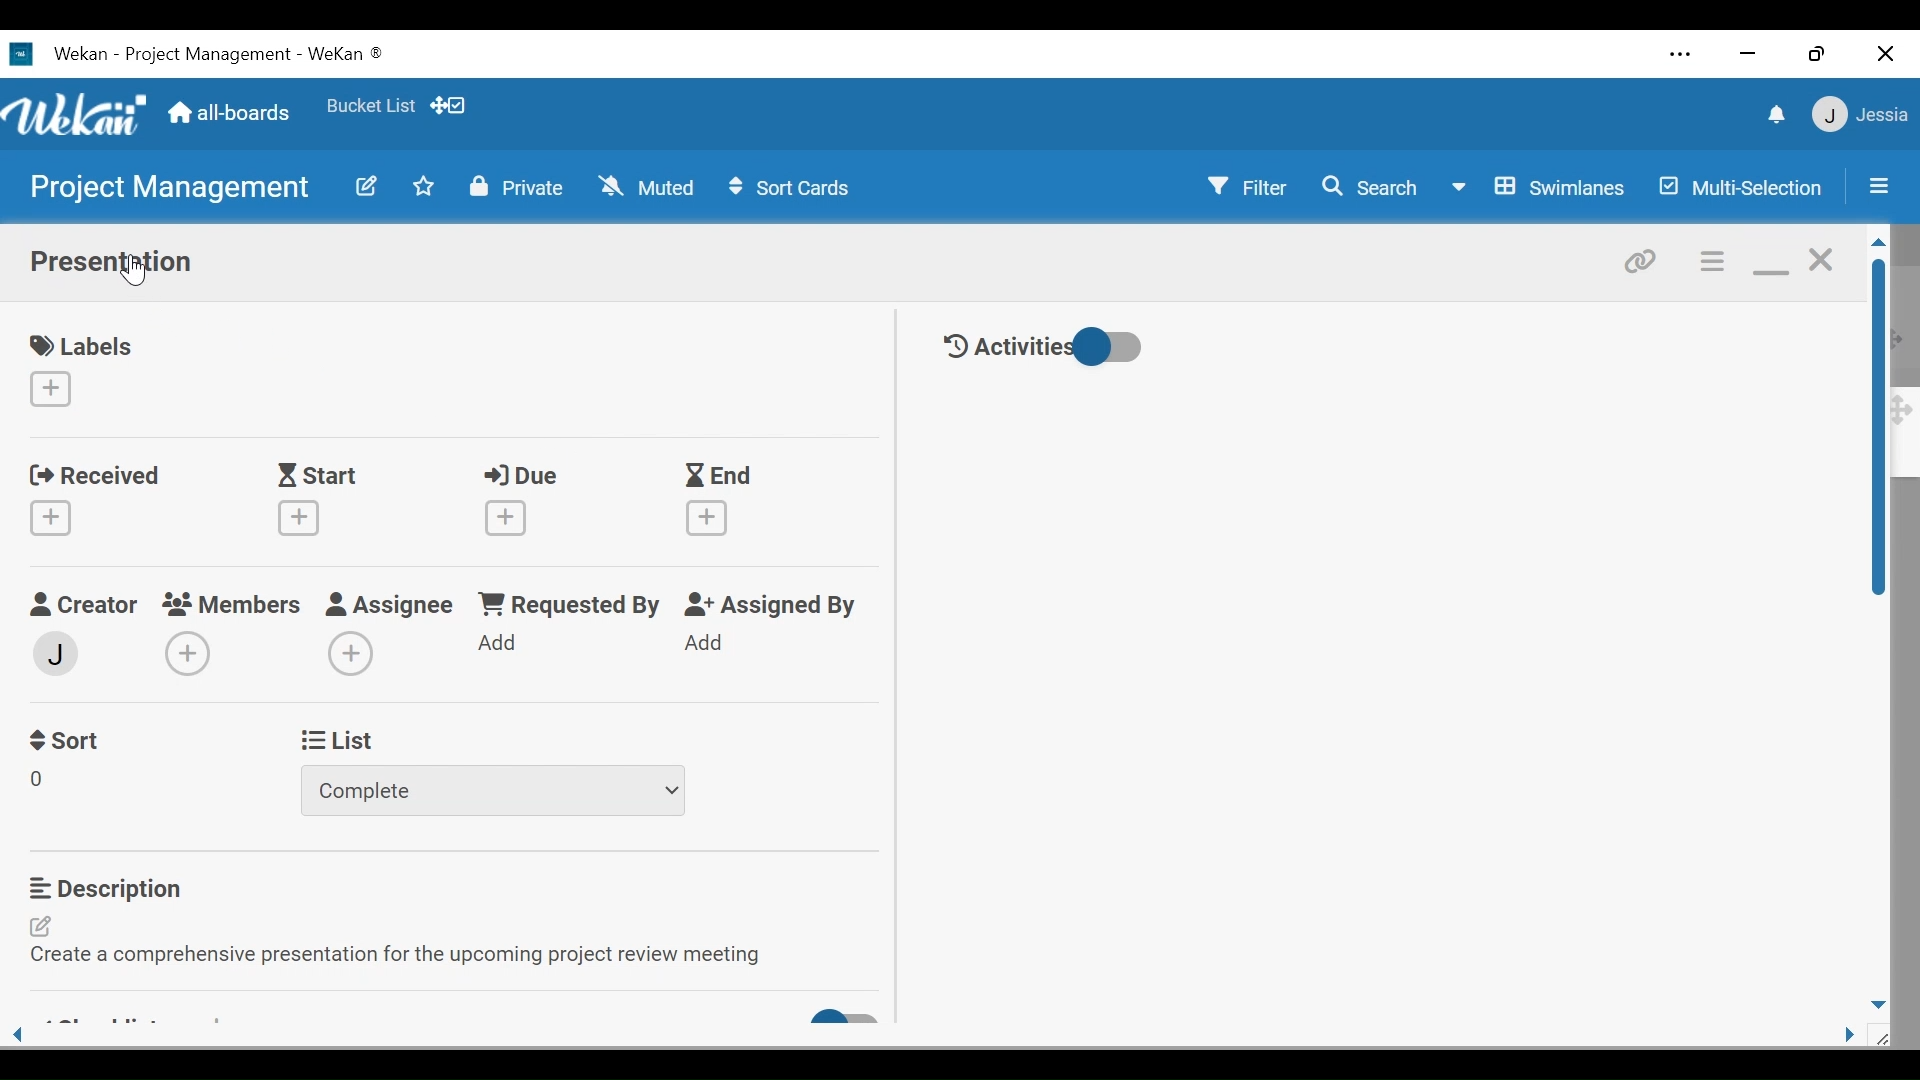 The width and height of the screenshot is (1920, 1080). What do you see at coordinates (723, 477) in the screenshot?
I see `End Date` at bounding box center [723, 477].